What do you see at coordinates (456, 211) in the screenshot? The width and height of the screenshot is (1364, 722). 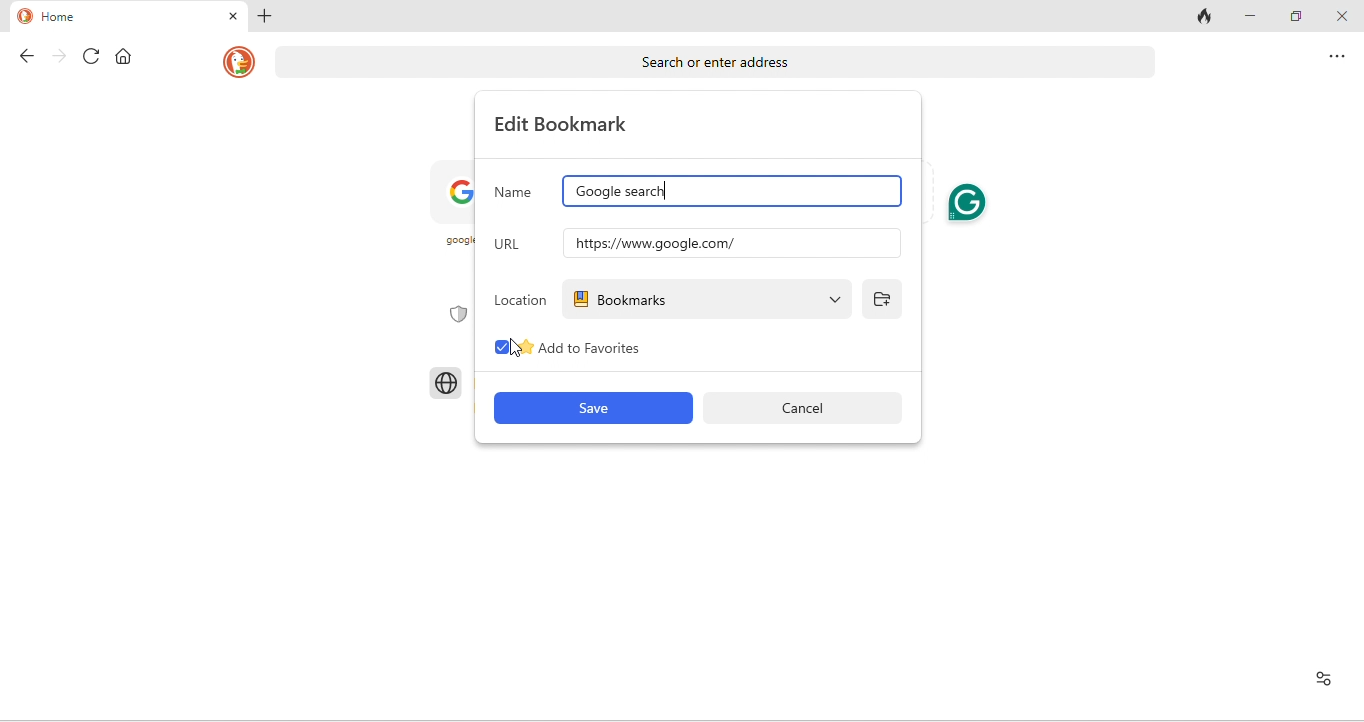 I see `google` at bounding box center [456, 211].